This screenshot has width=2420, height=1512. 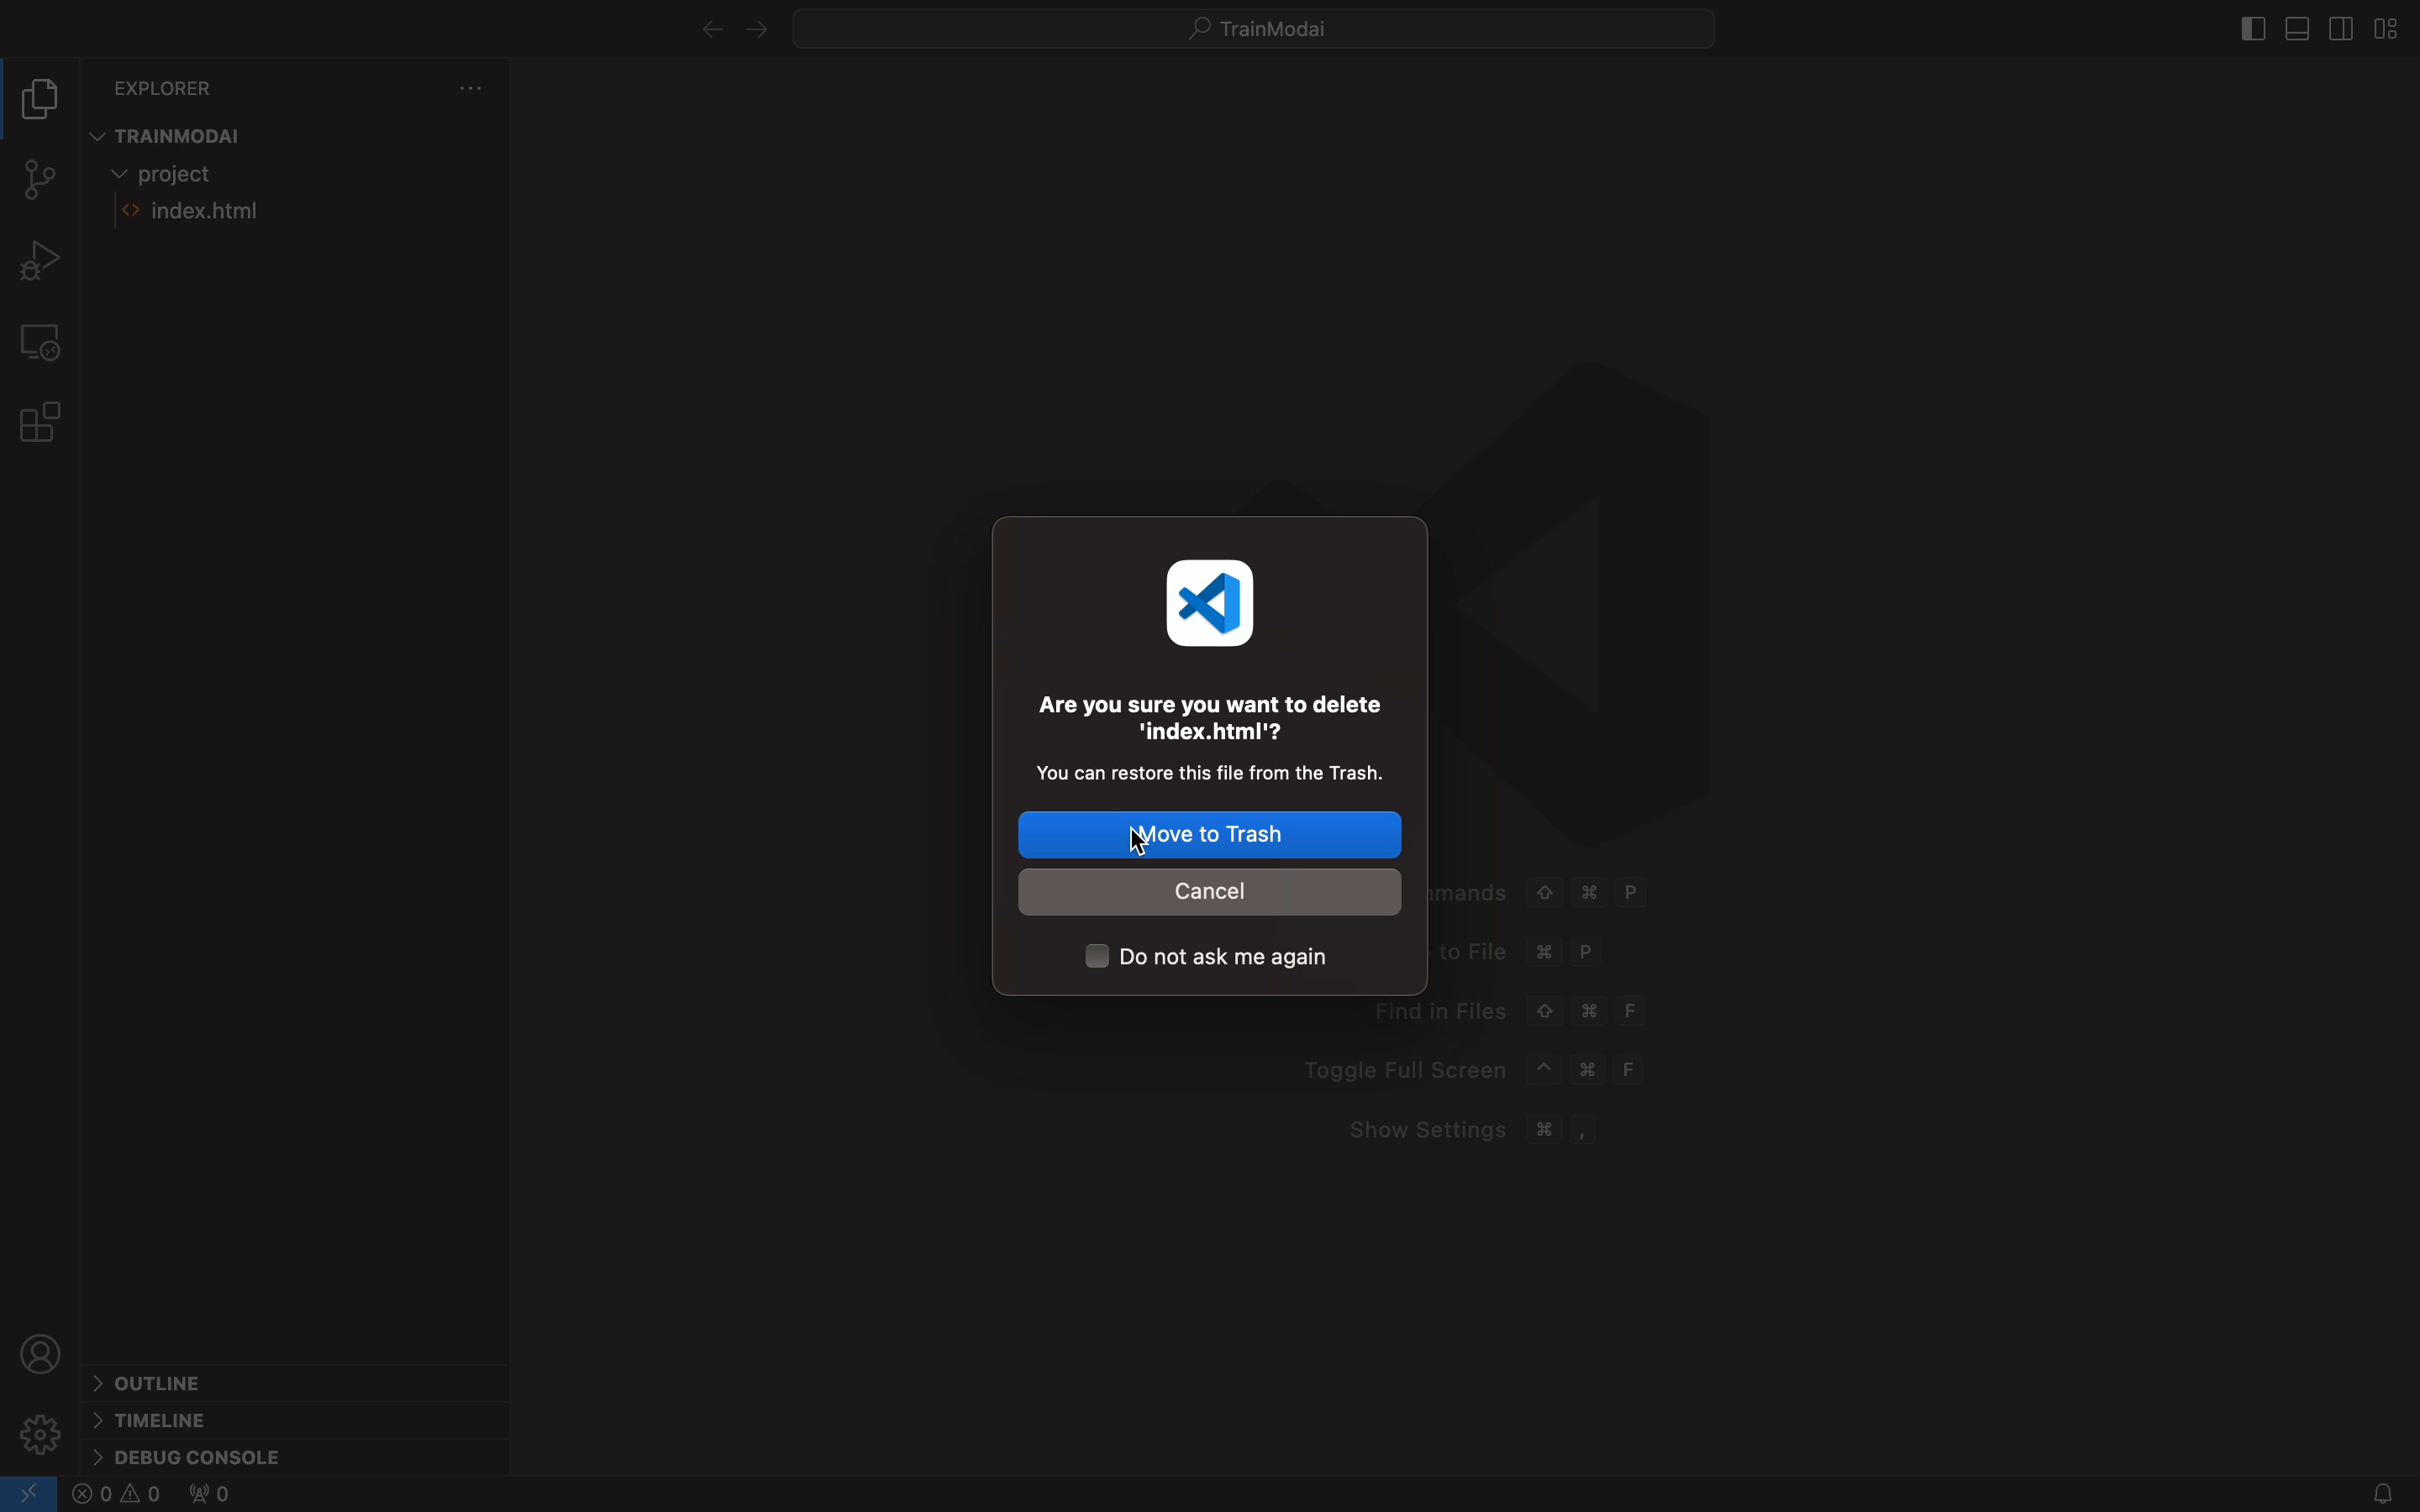 I want to click on SHow All, so click(x=1582, y=897).